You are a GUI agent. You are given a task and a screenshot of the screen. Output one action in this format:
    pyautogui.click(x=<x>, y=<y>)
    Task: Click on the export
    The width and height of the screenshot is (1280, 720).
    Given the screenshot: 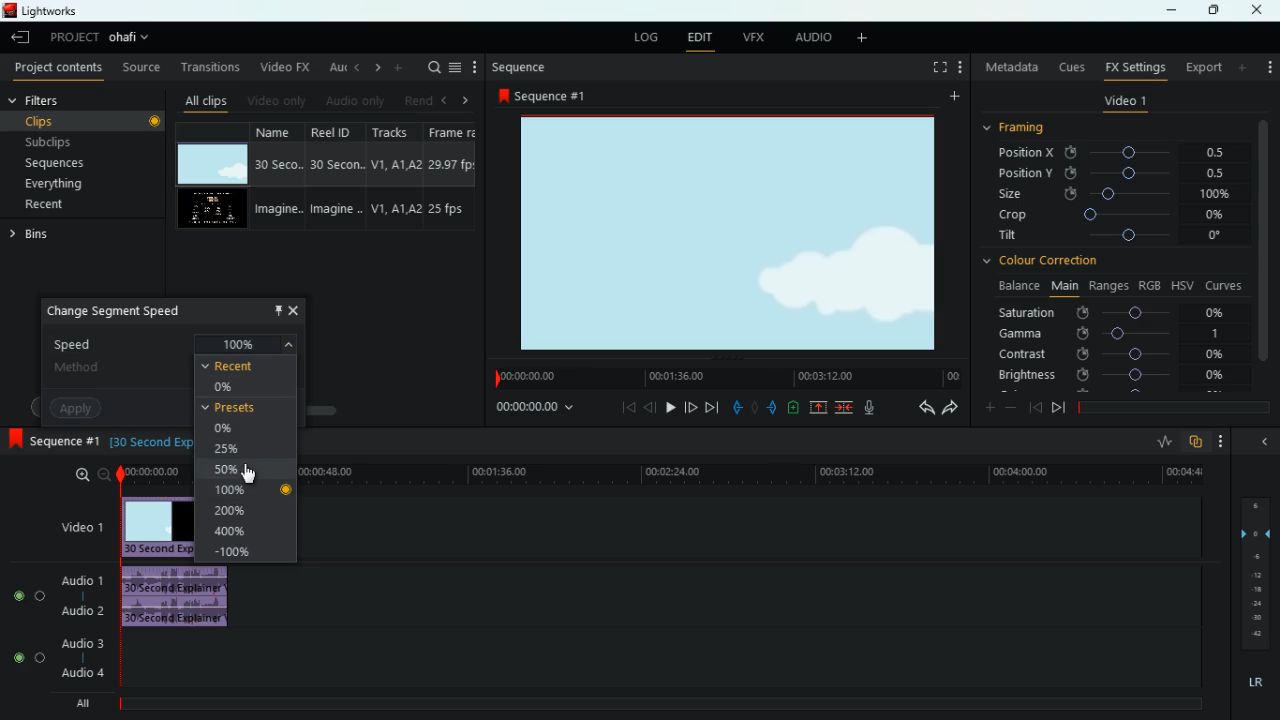 What is the action you would take?
    pyautogui.click(x=1199, y=67)
    